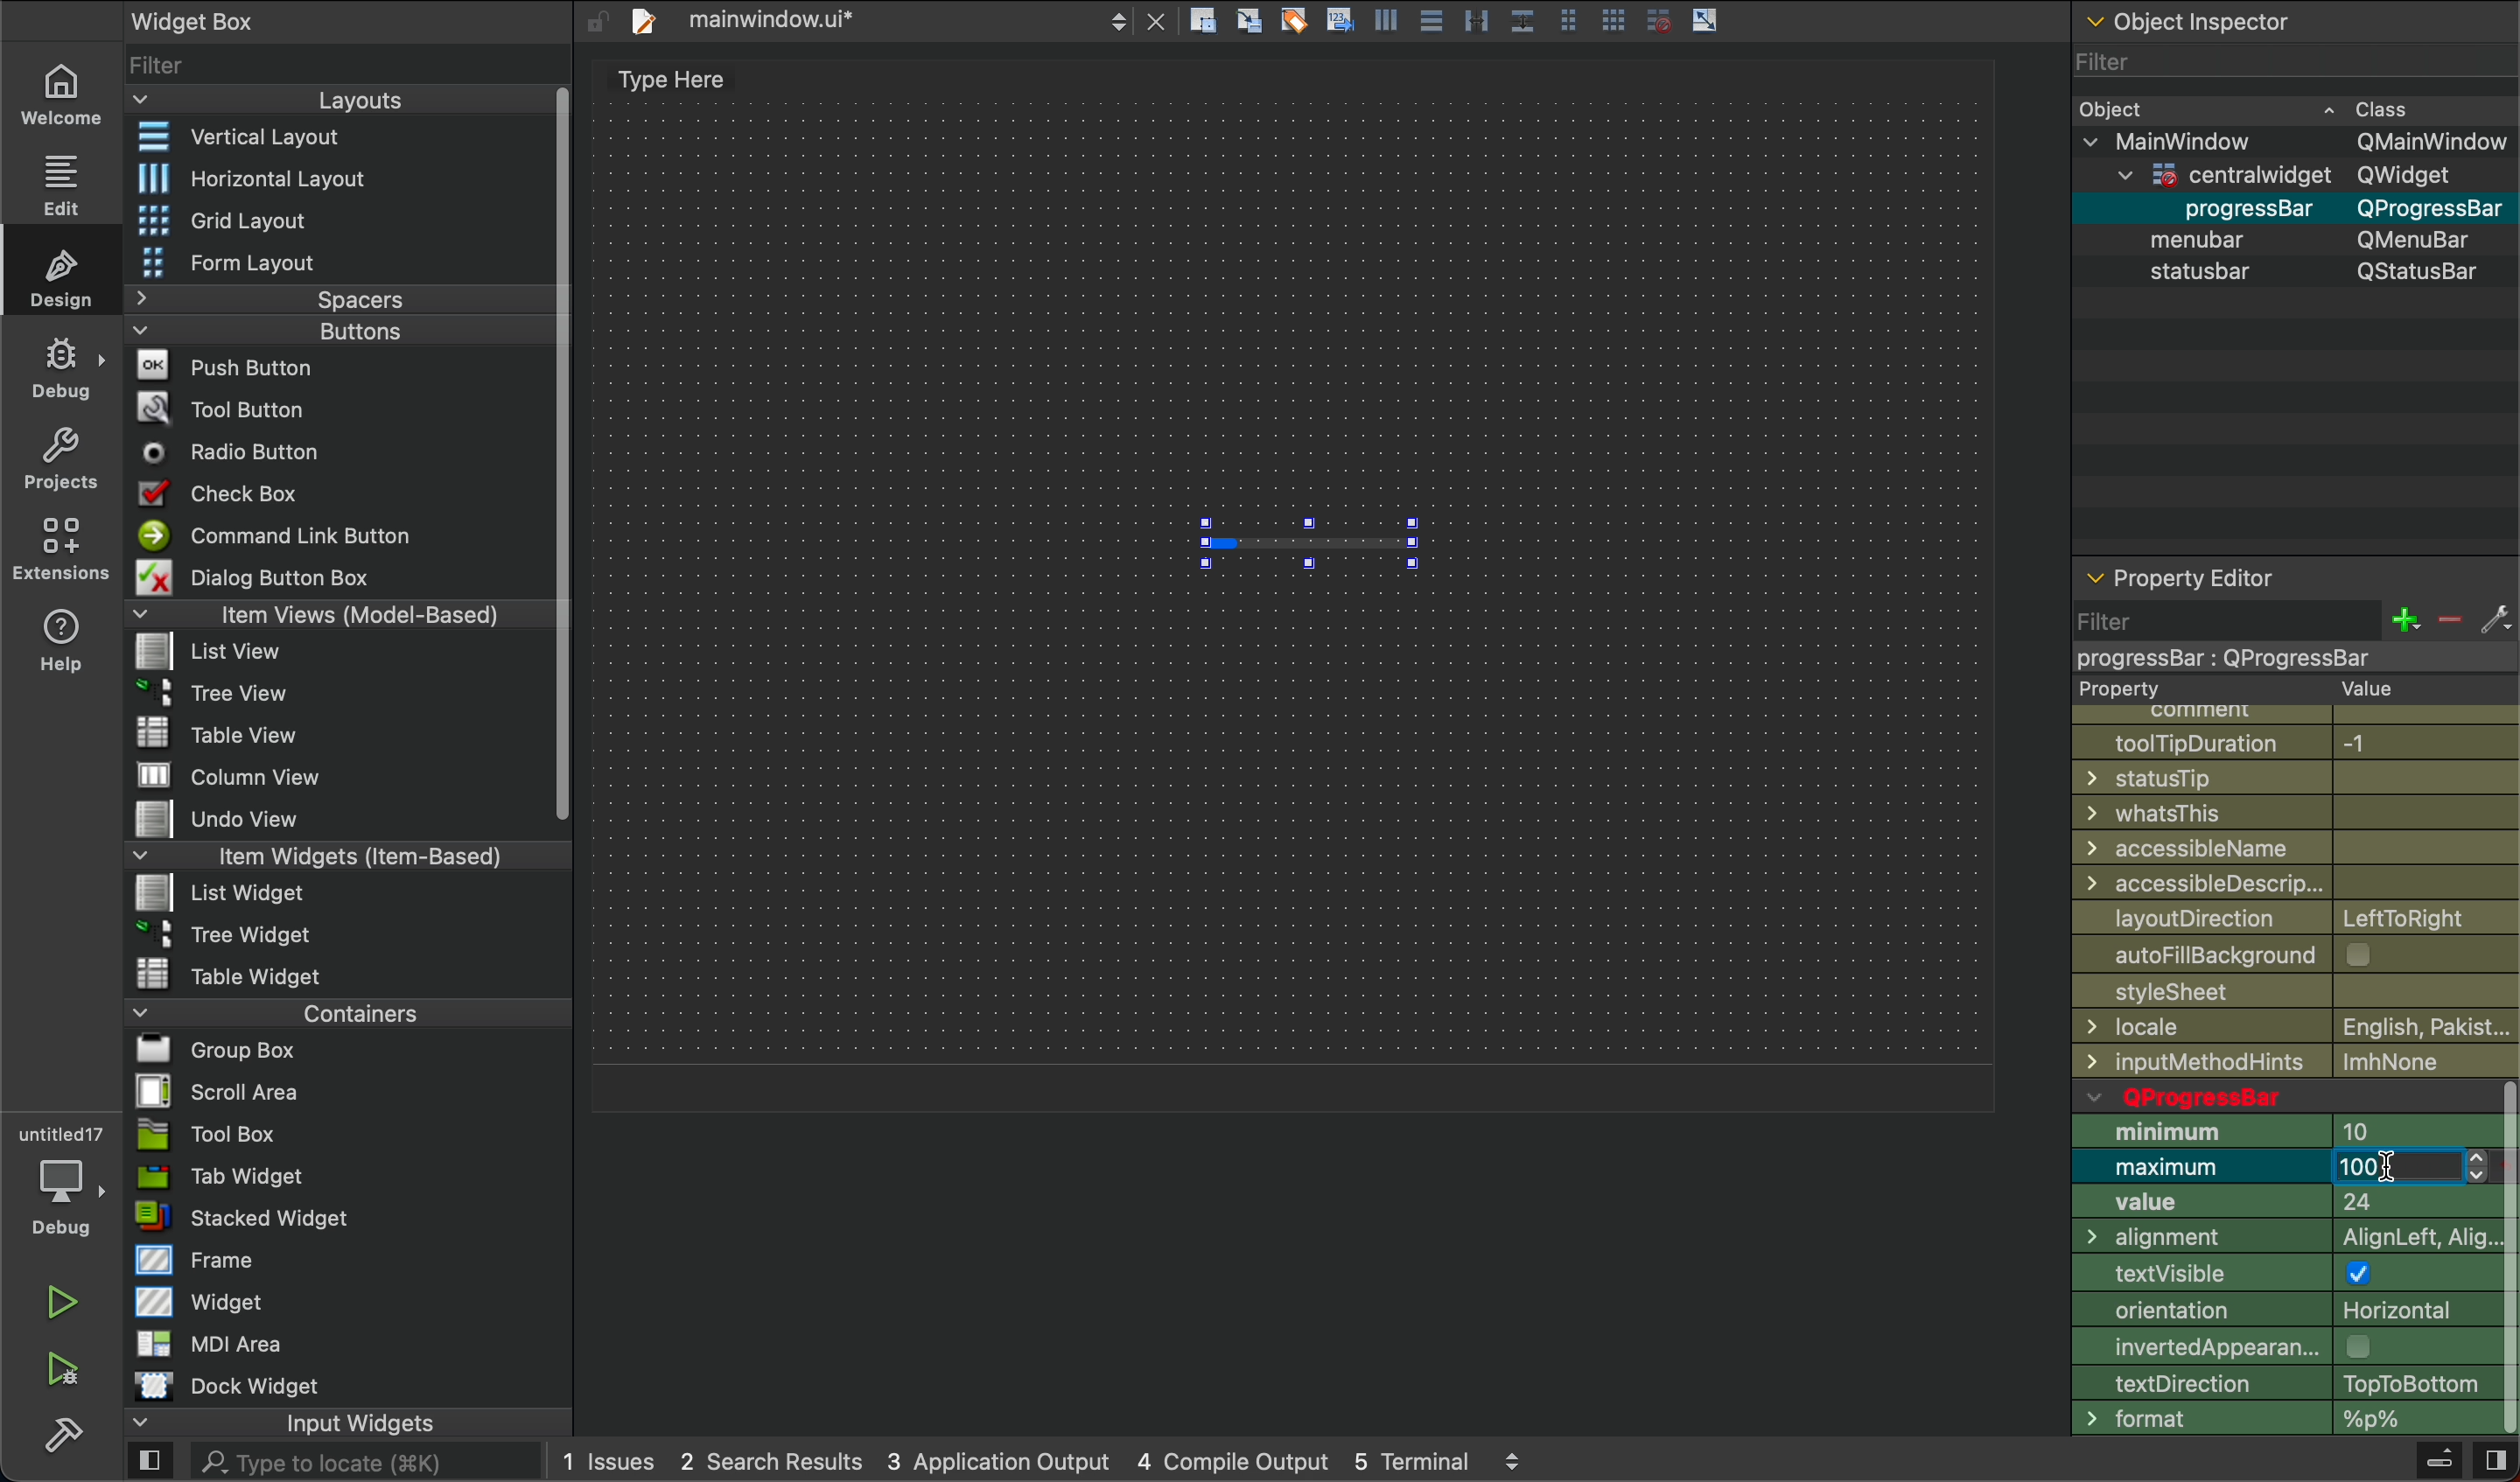 The width and height of the screenshot is (2520, 1482). What do you see at coordinates (331, 139) in the screenshot?
I see `vertical layout` at bounding box center [331, 139].